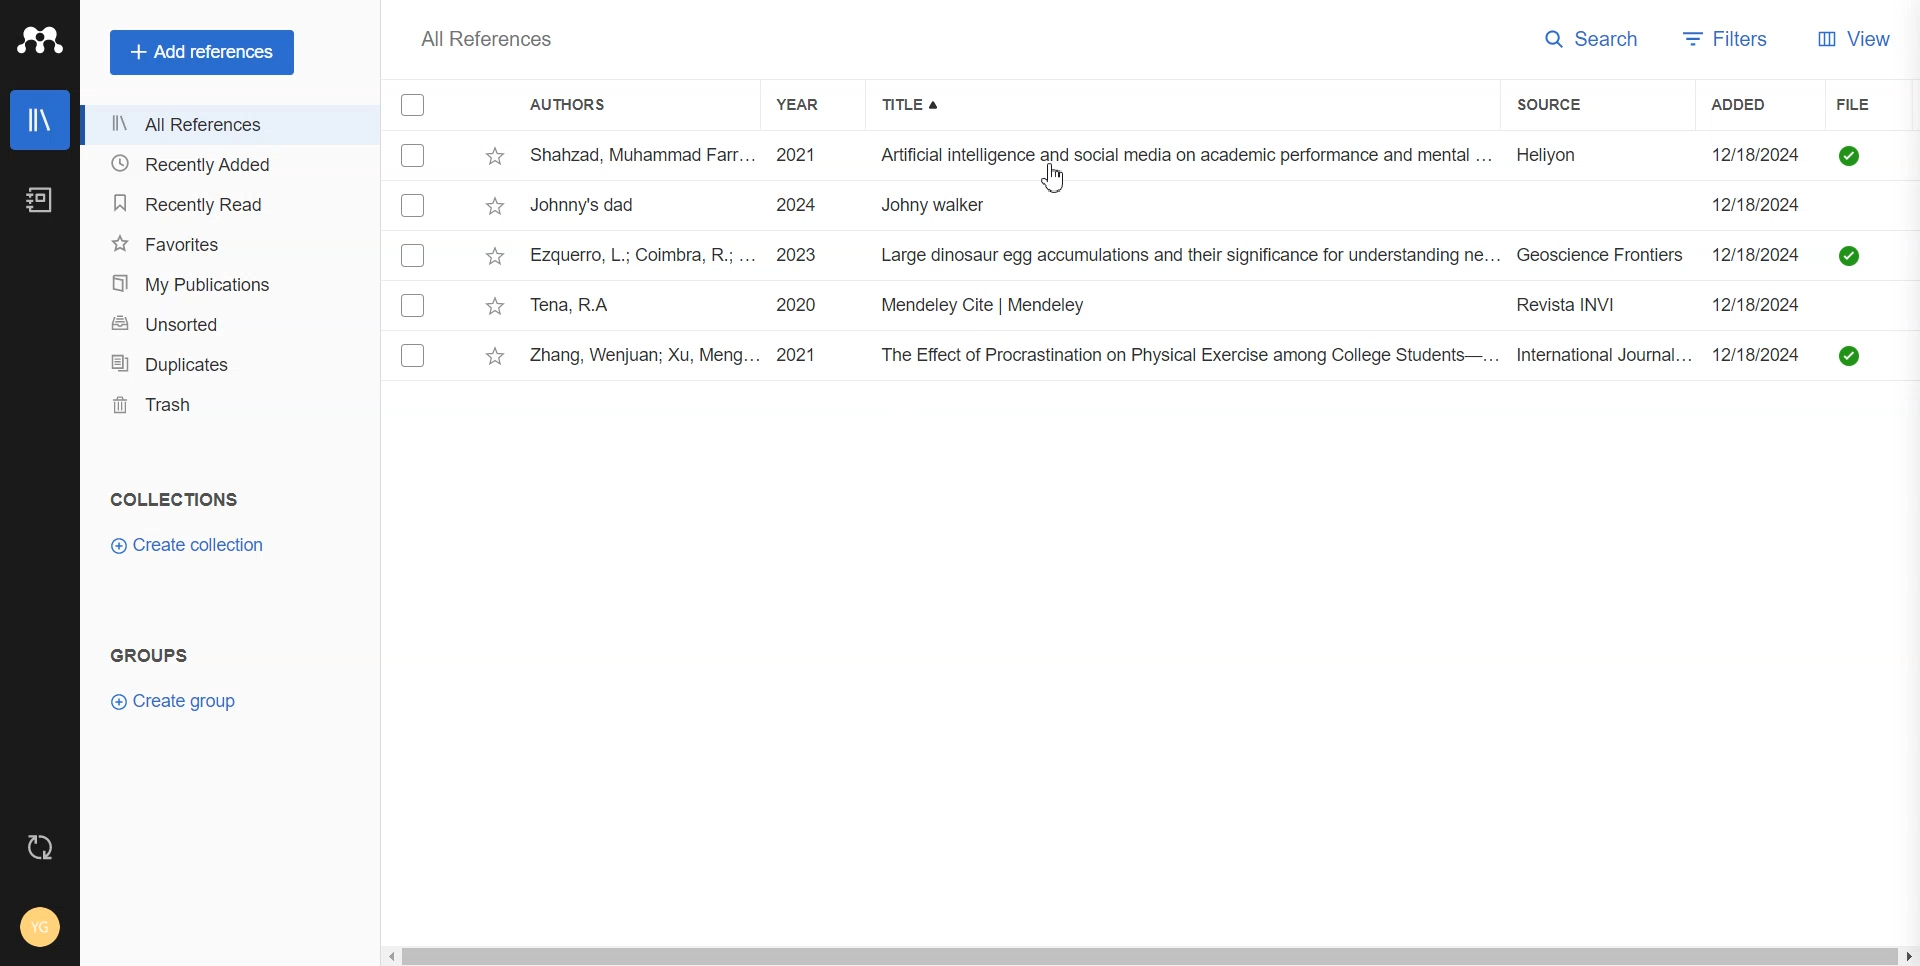  Describe the element at coordinates (497, 156) in the screenshot. I see `star` at that location.